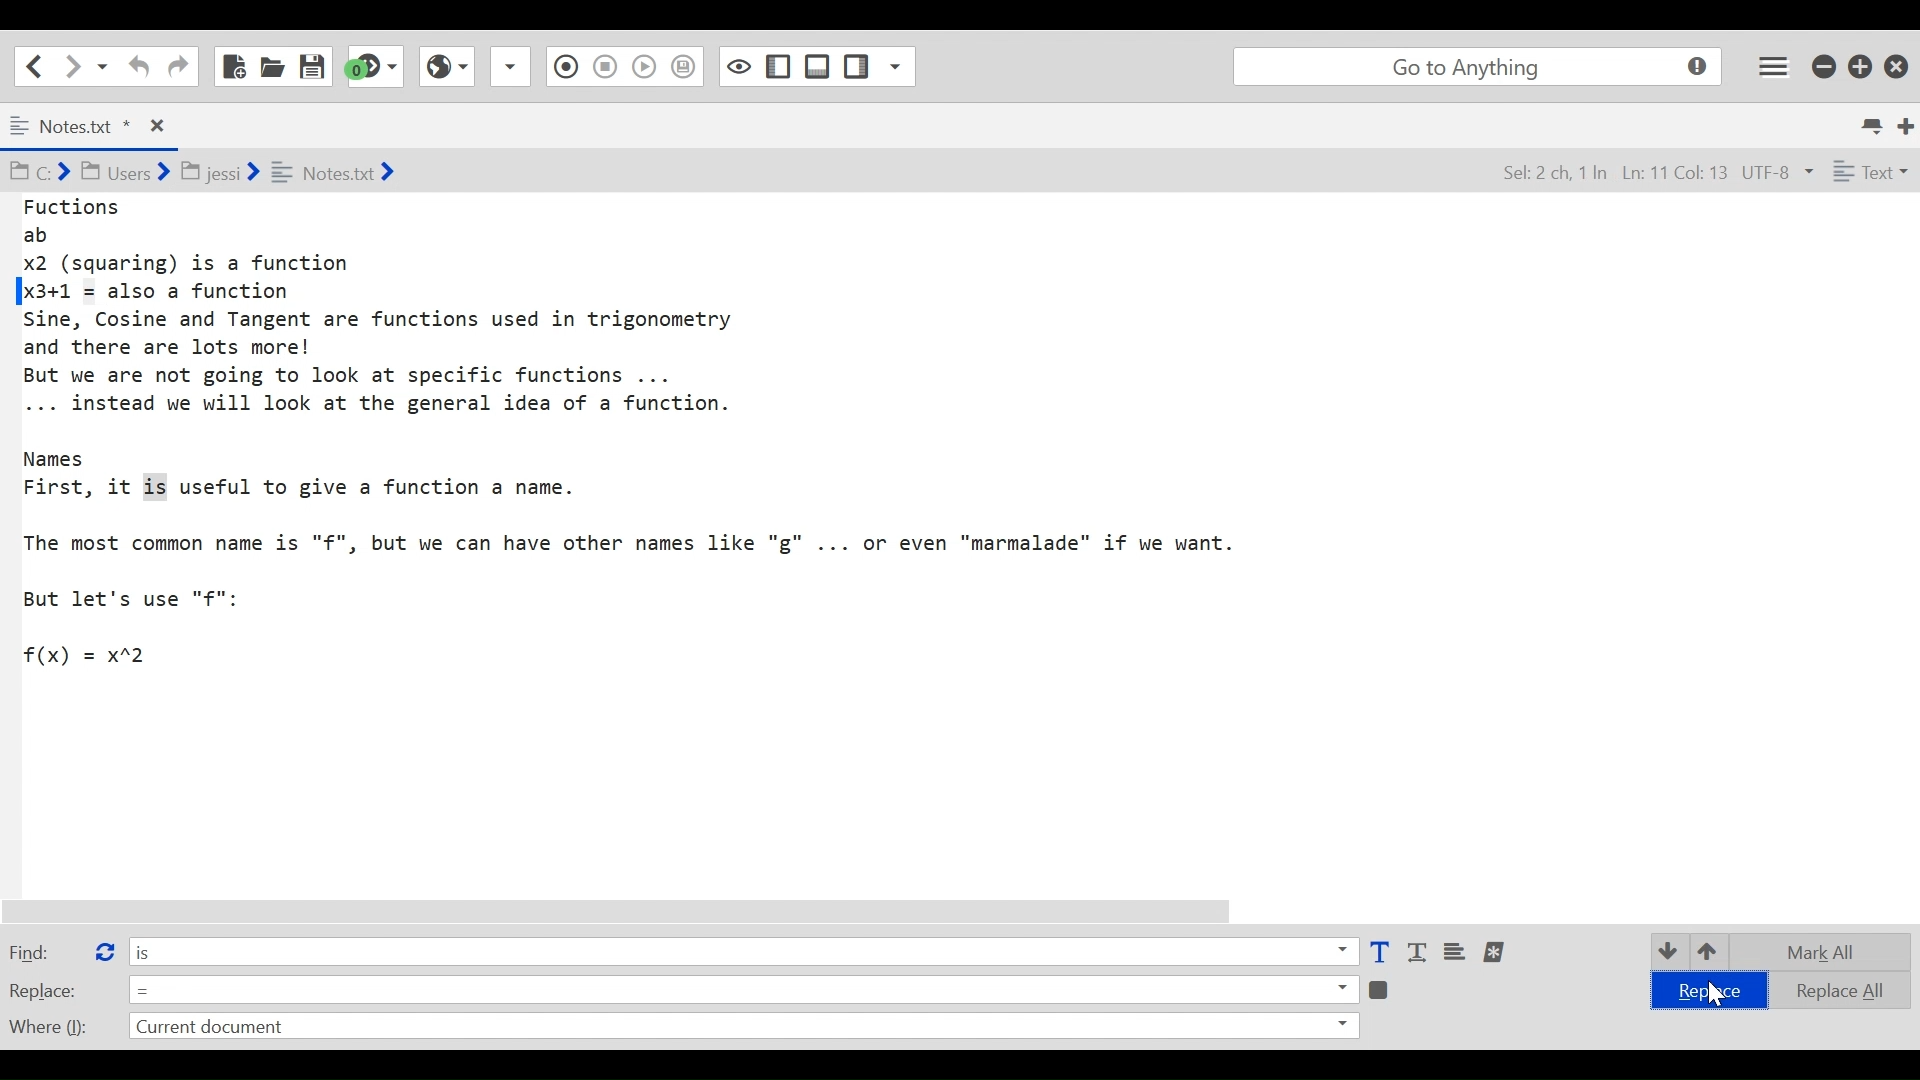  I want to click on Cd BY Users ¥ BJ jessi ¥ = Notesixt &, so click(244, 174).